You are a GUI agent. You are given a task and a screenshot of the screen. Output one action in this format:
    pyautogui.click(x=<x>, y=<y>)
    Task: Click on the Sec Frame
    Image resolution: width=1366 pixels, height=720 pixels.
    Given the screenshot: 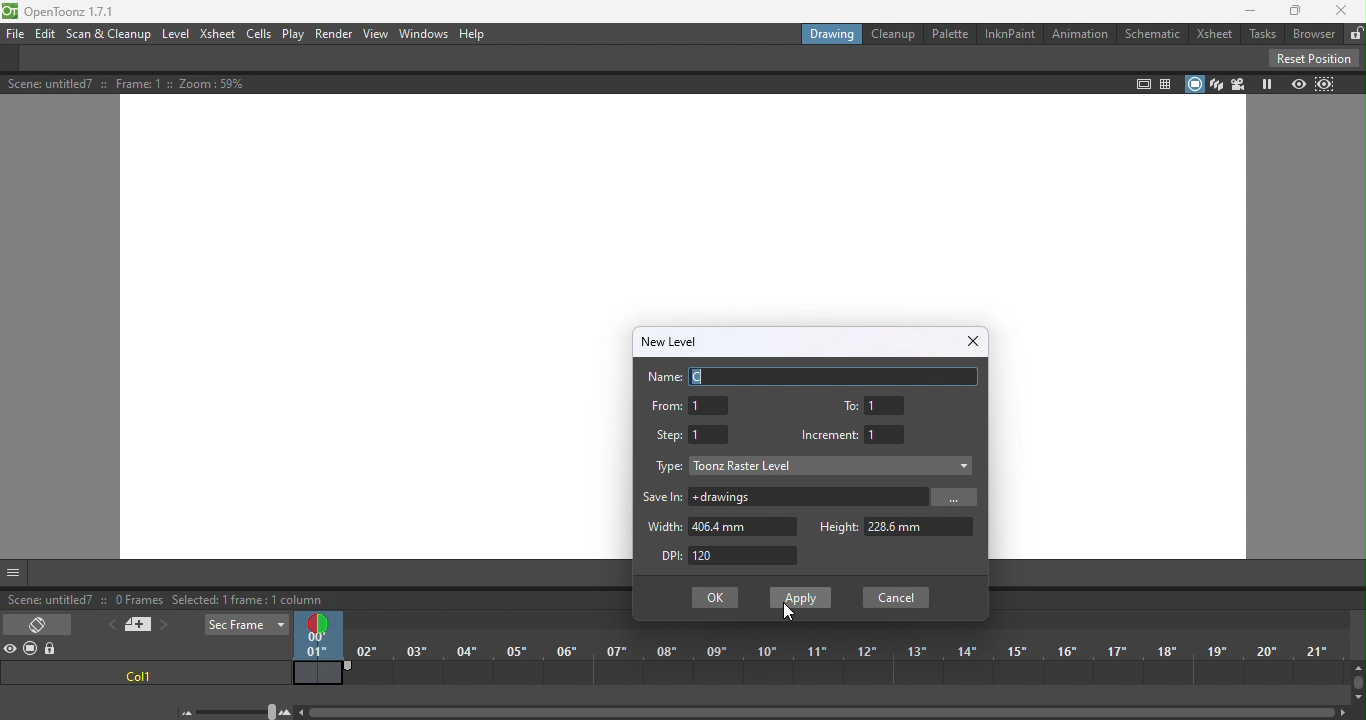 What is the action you would take?
    pyautogui.click(x=247, y=626)
    